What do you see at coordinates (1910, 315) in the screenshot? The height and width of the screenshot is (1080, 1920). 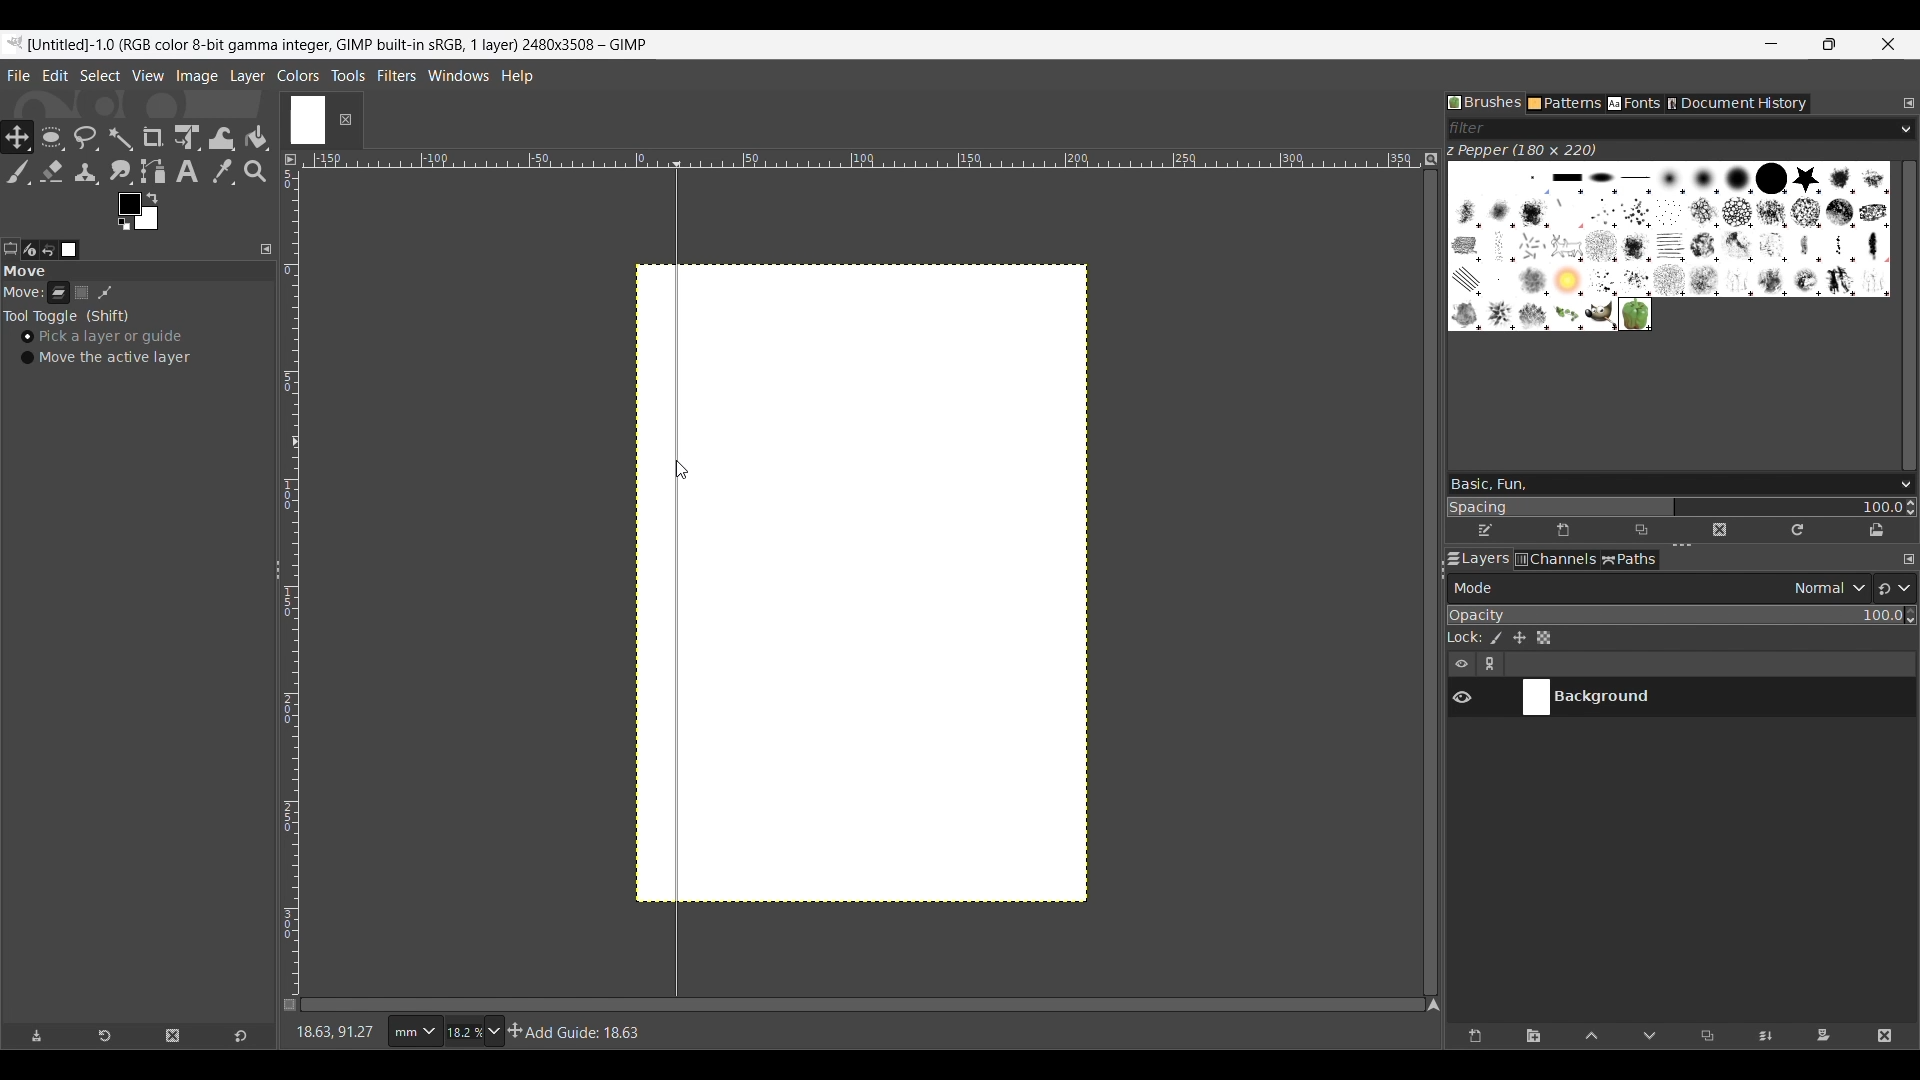 I see `Vertical slide bar` at bounding box center [1910, 315].